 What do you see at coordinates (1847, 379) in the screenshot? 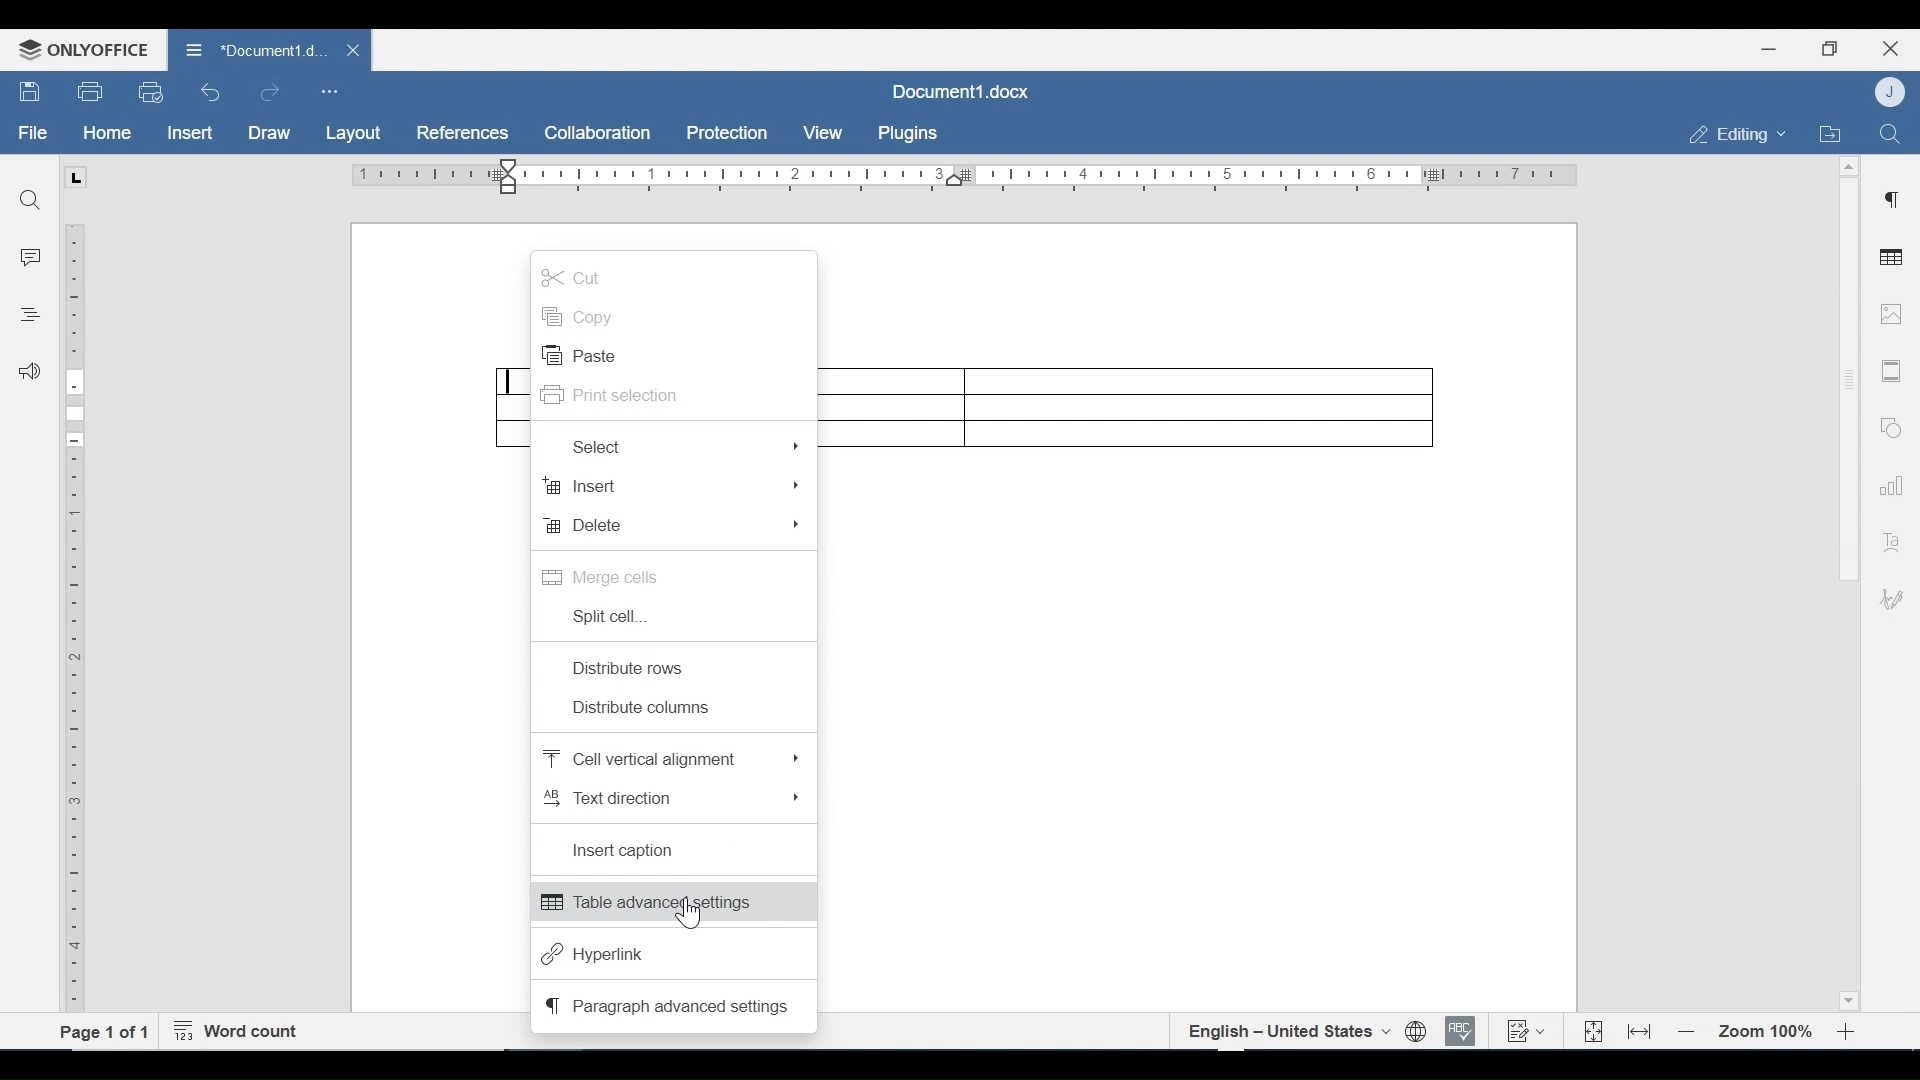
I see `Scroll bar` at bounding box center [1847, 379].